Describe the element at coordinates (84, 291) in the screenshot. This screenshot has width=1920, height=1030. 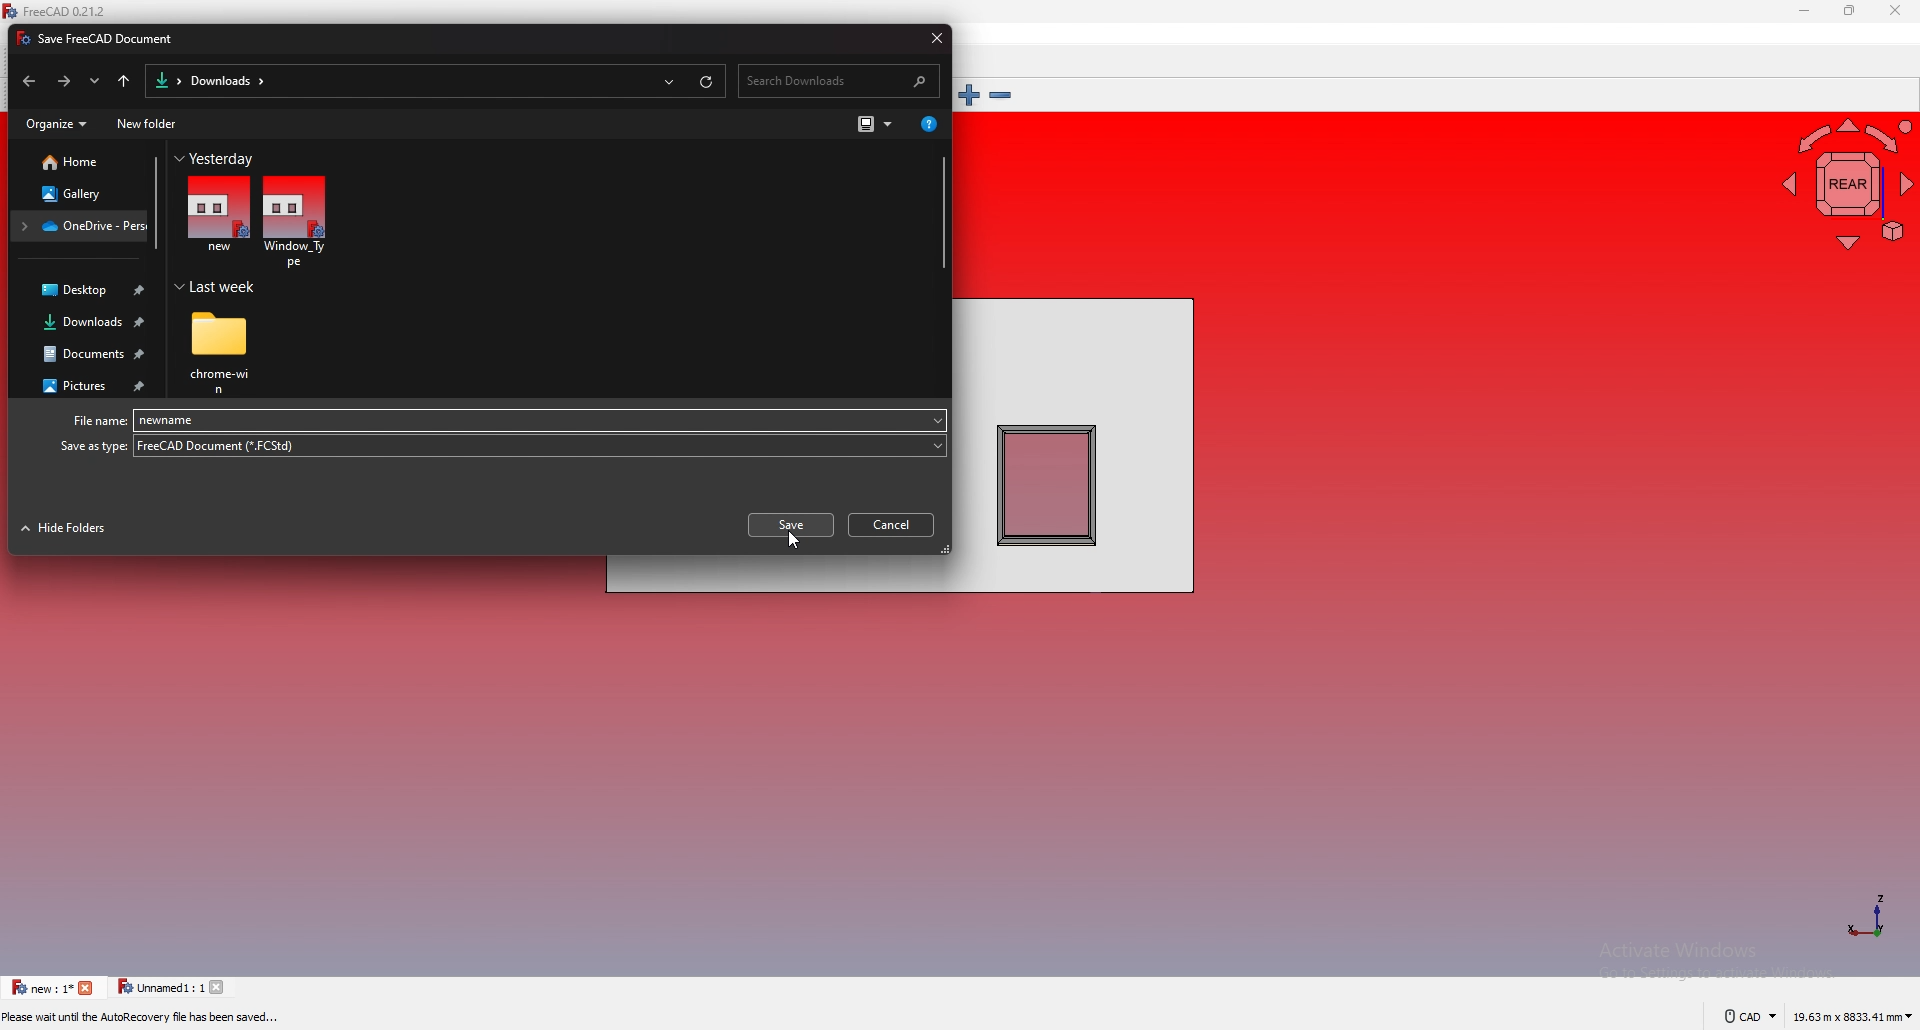
I see `desktop` at that location.